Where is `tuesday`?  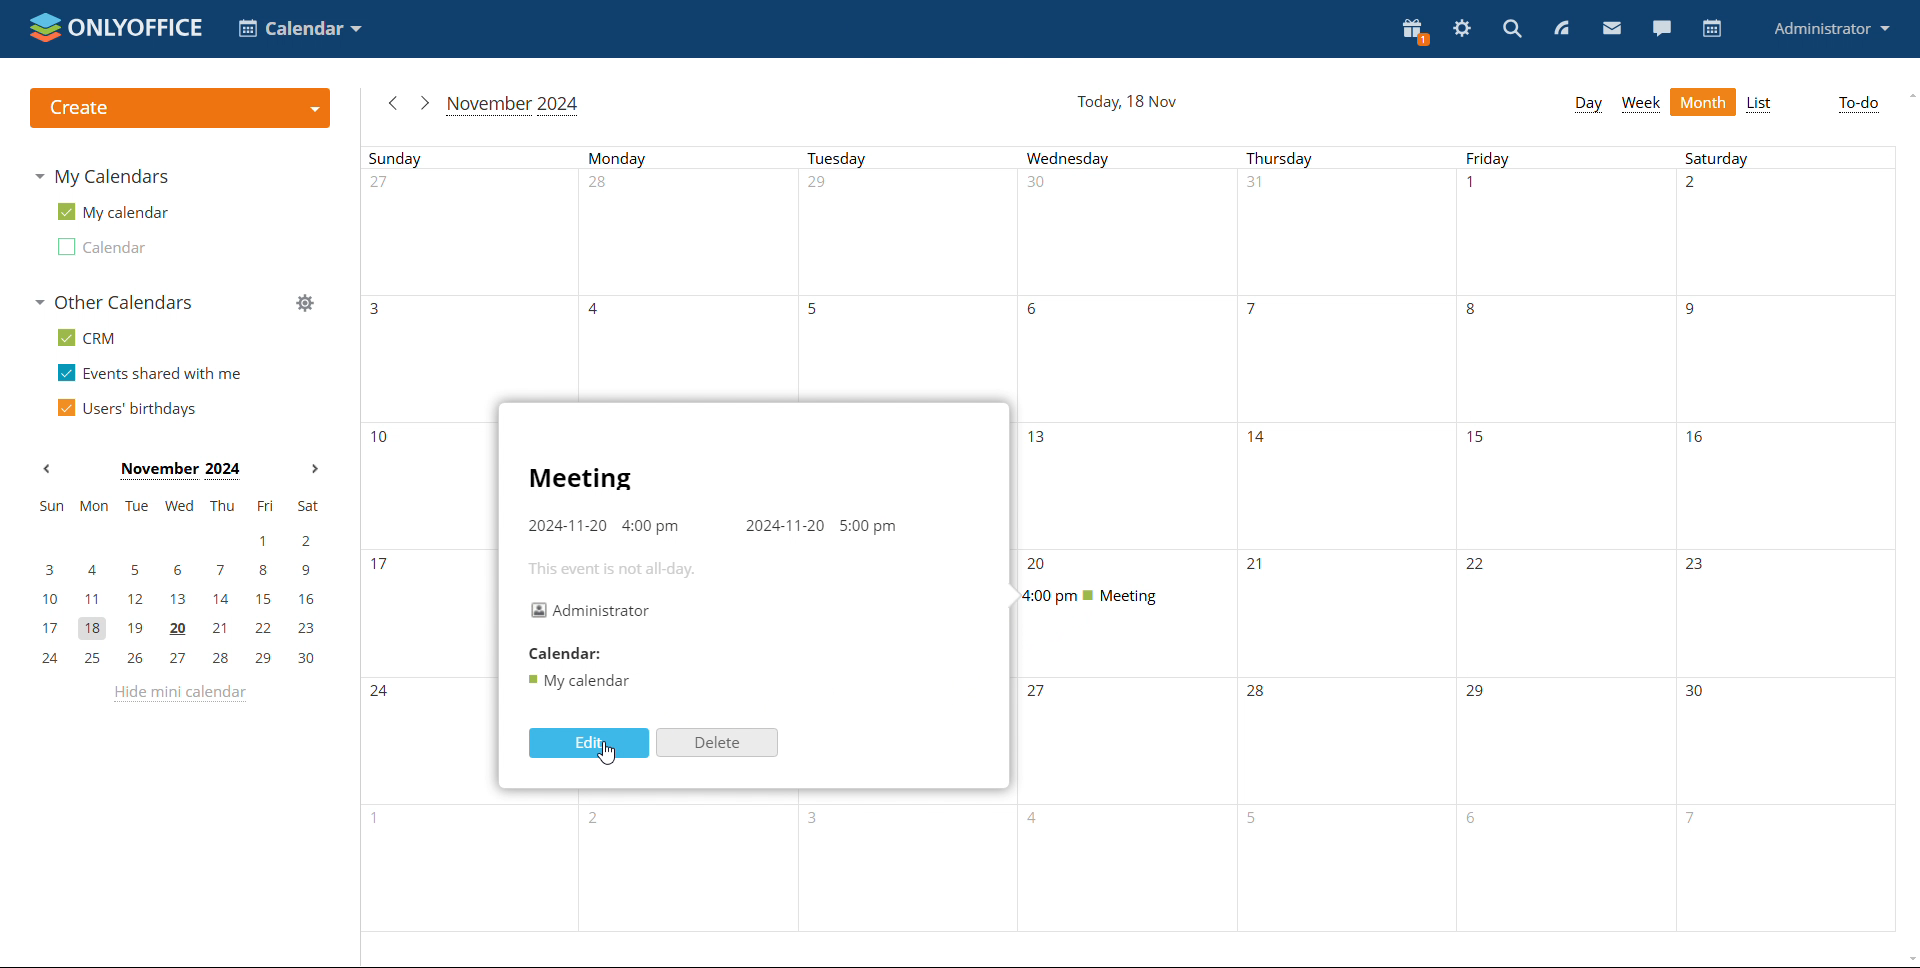
tuesday is located at coordinates (910, 866).